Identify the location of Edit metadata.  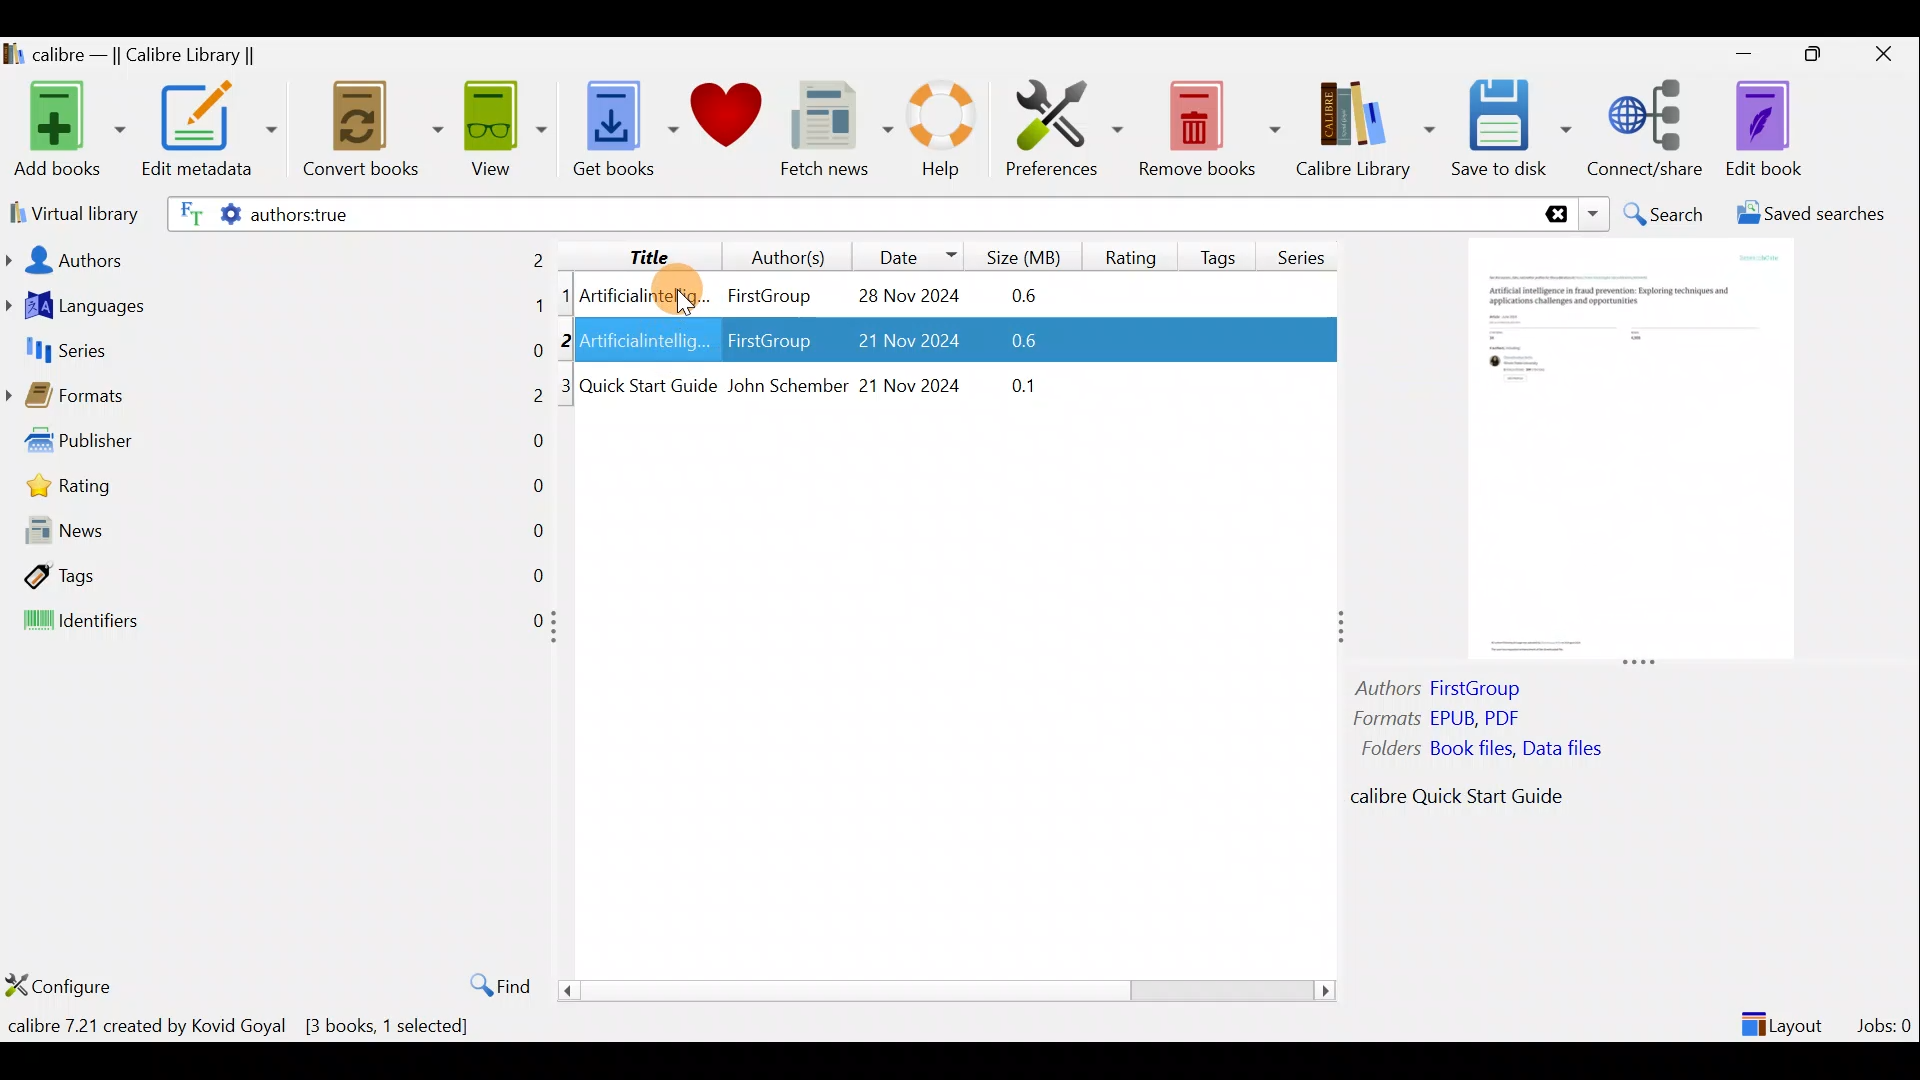
(208, 133).